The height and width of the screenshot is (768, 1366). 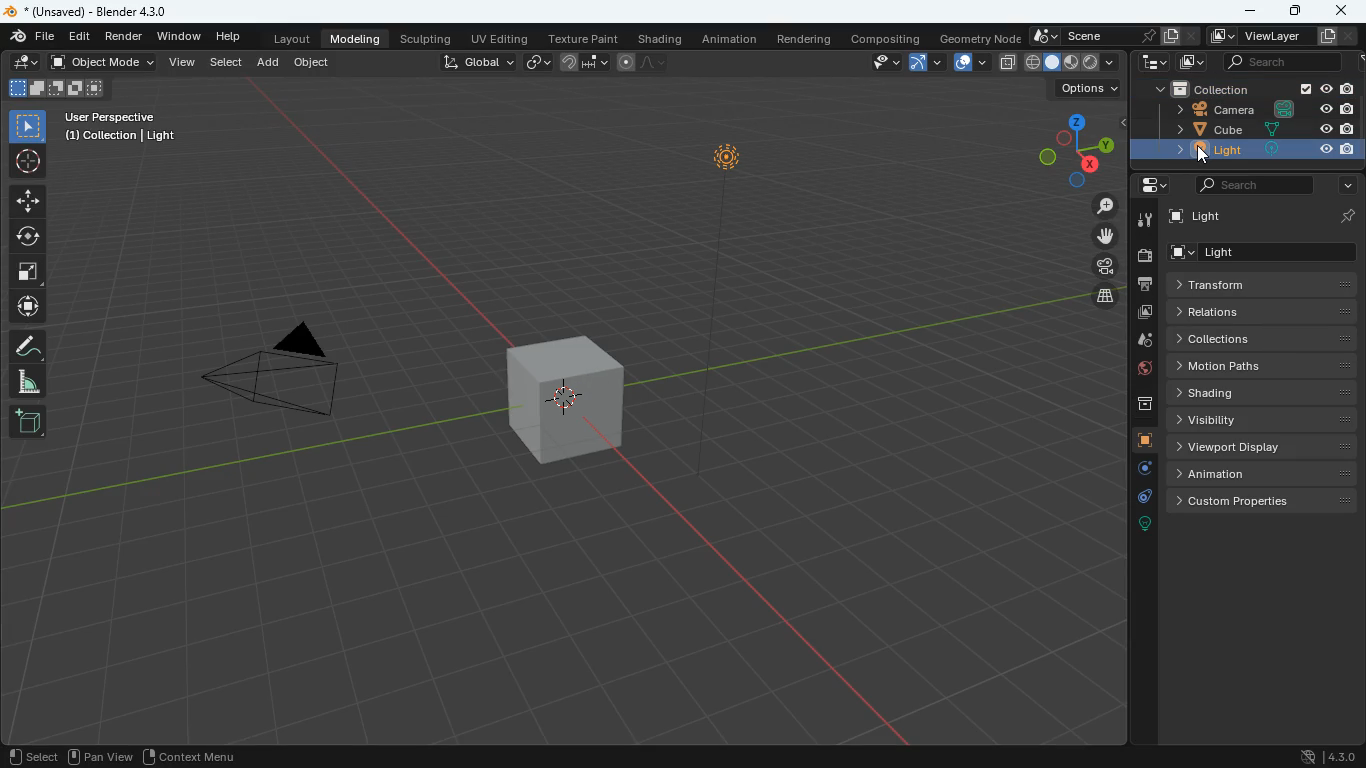 I want to click on rendering, so click(x=804, y=39).